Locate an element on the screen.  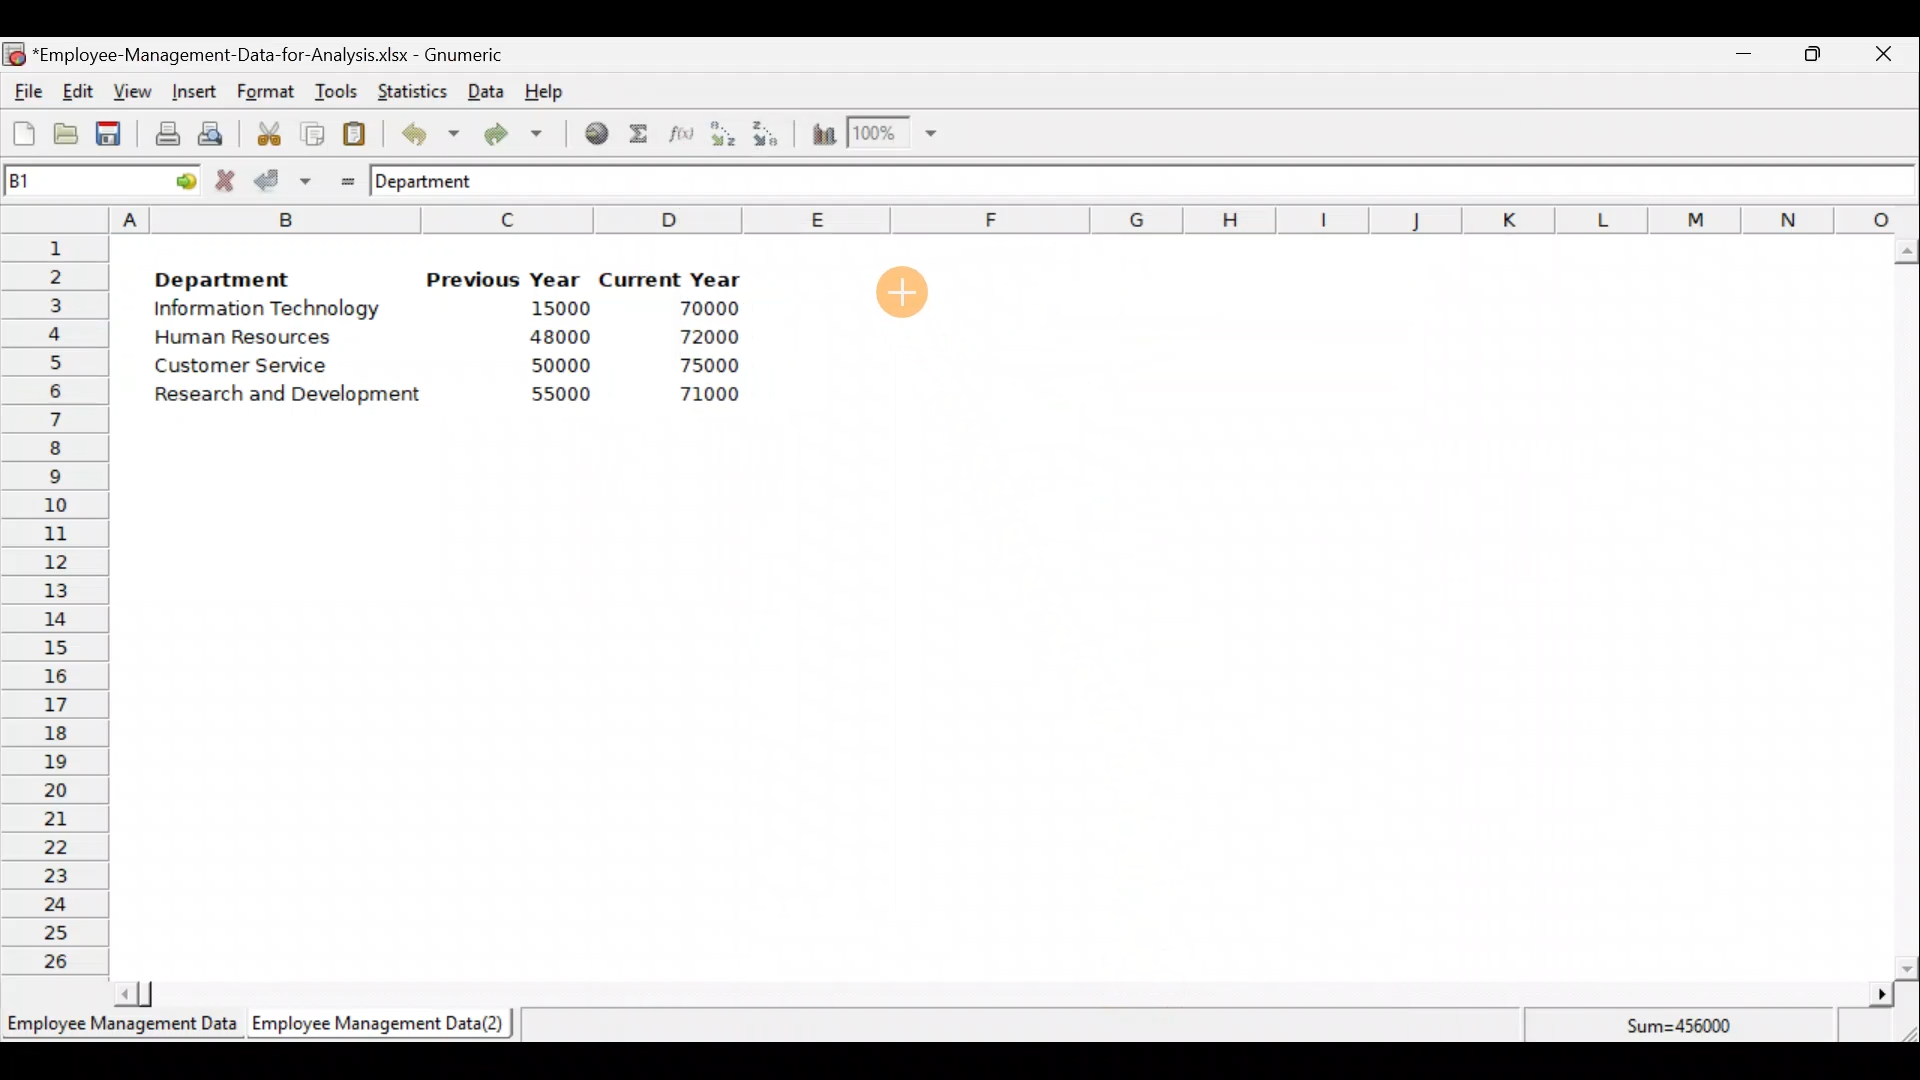
Cancel change is located at coordinates (228, 180).